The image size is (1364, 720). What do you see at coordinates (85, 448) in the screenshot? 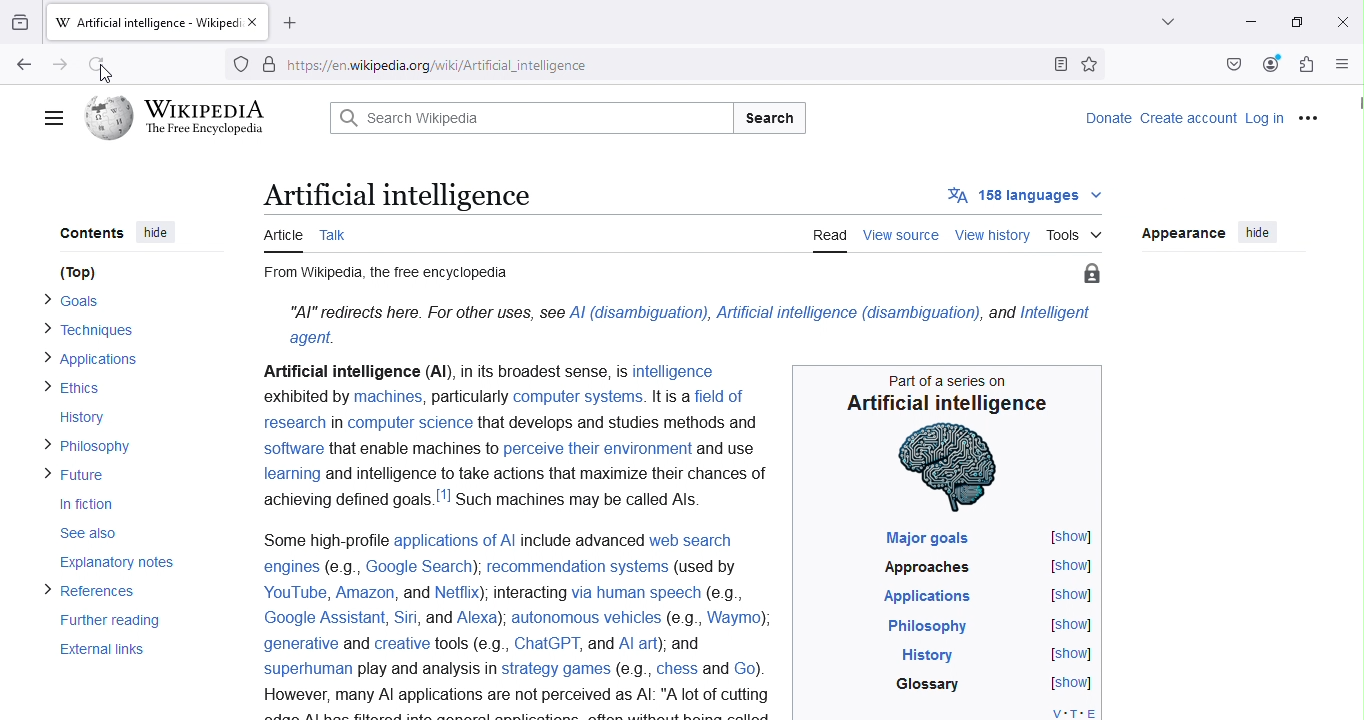
I see `> Philosophy` at bounding box center [85, 448].